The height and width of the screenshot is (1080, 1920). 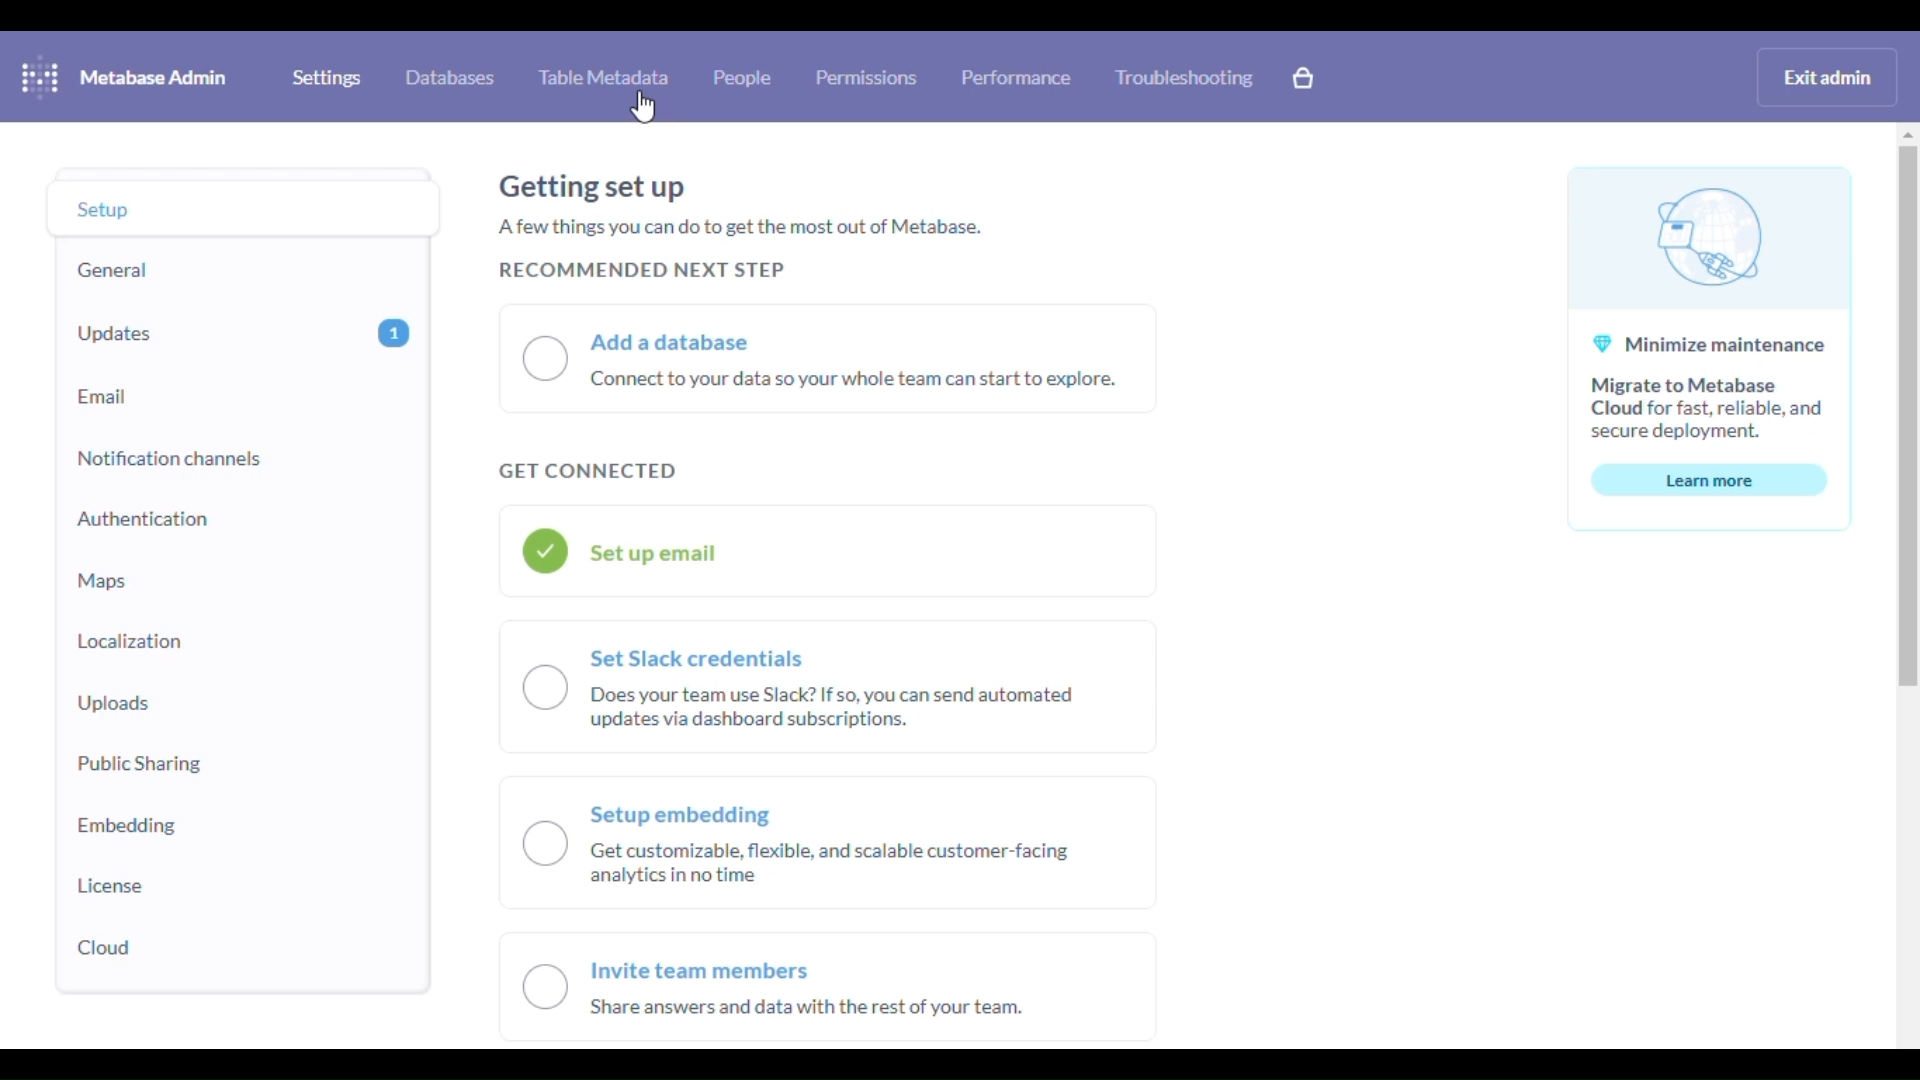 I want to click on get connected, so click(x=588, y=472).